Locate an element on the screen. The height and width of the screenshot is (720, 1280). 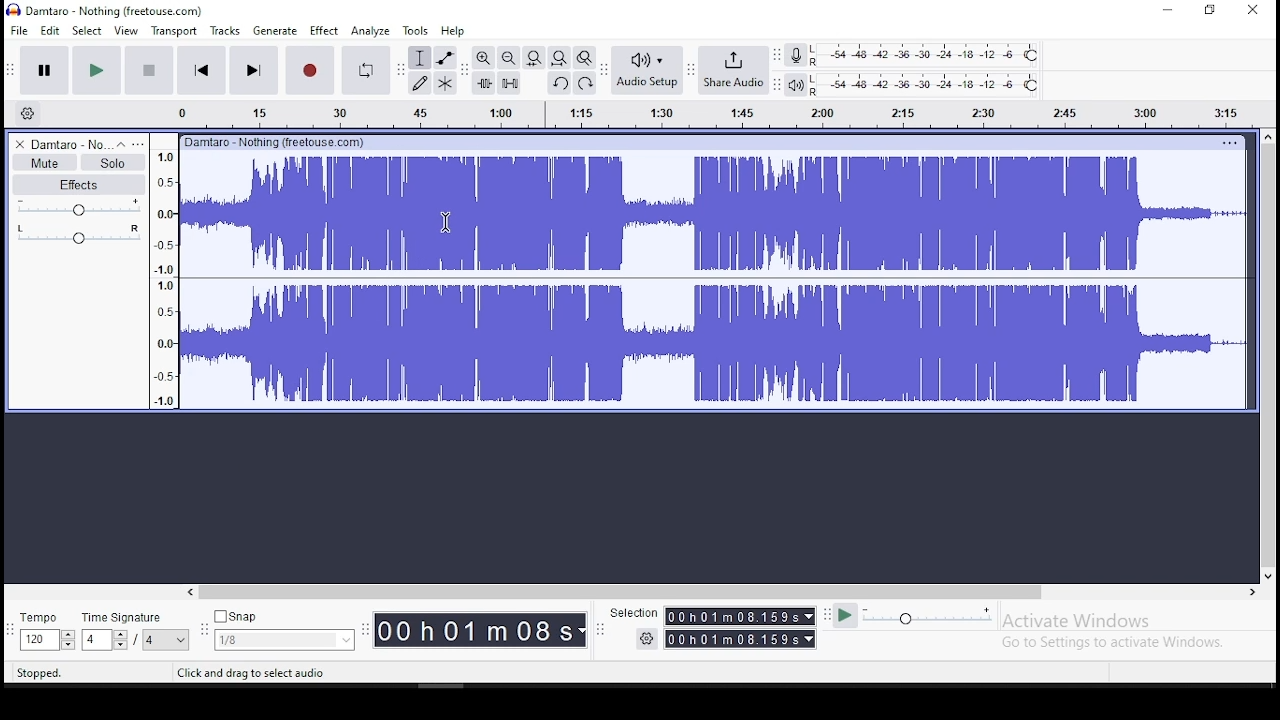
draw tool is located at coordinates (420, 83).